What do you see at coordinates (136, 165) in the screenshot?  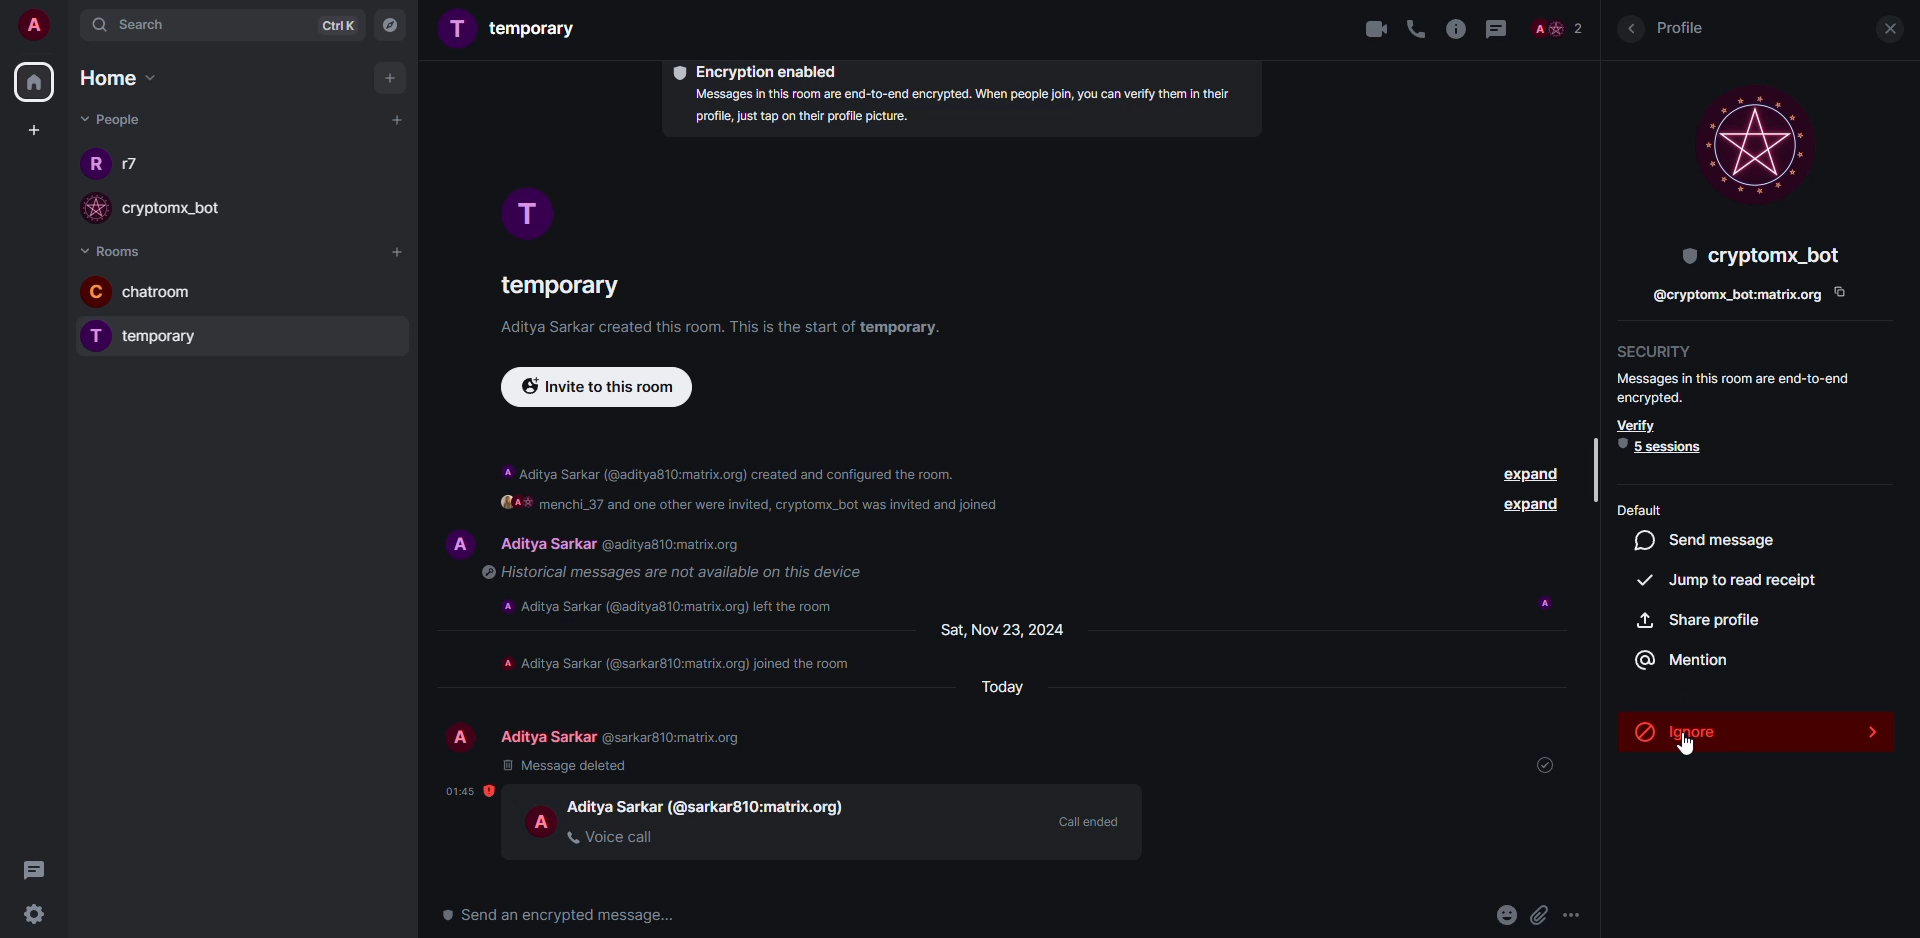 I see `people` at bounding box center [136, 165].